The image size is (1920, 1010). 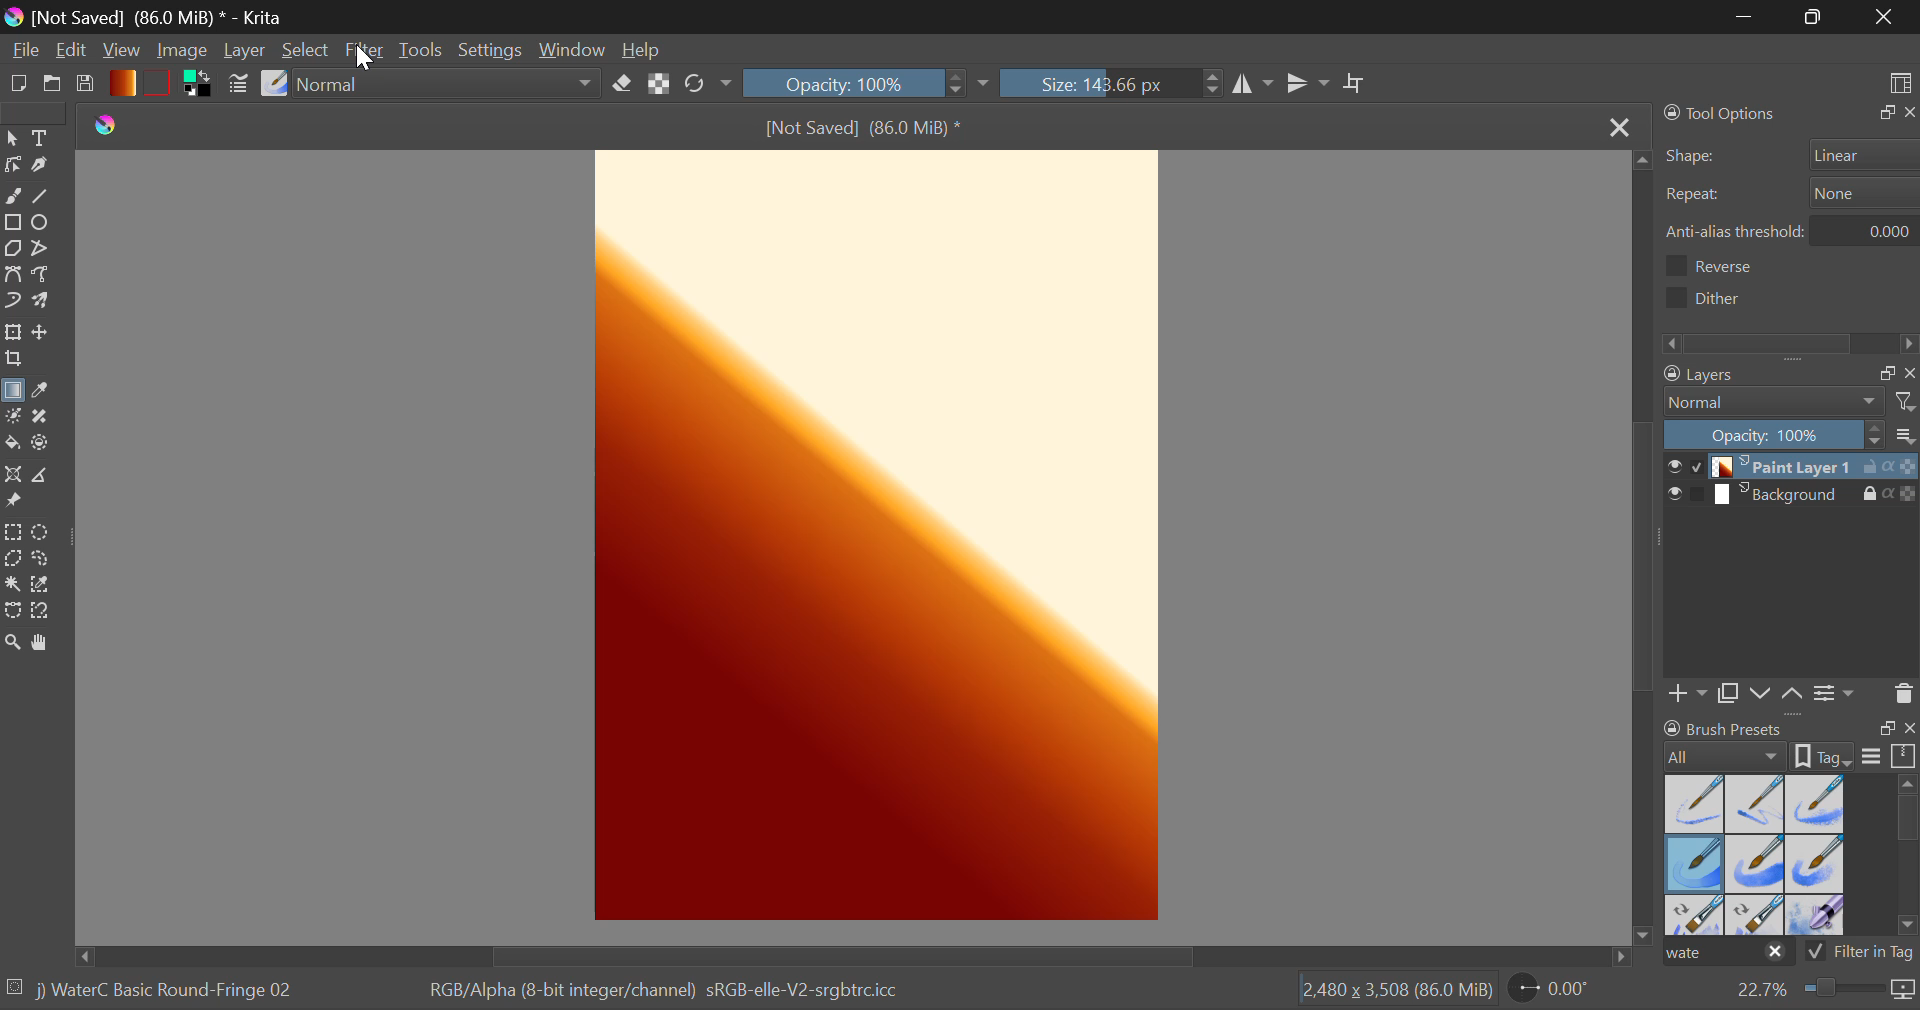 What do you see at coordinates (12, 534) in the screenshot?
I see `Rectangular Selection` at bounding box center [12, 534].